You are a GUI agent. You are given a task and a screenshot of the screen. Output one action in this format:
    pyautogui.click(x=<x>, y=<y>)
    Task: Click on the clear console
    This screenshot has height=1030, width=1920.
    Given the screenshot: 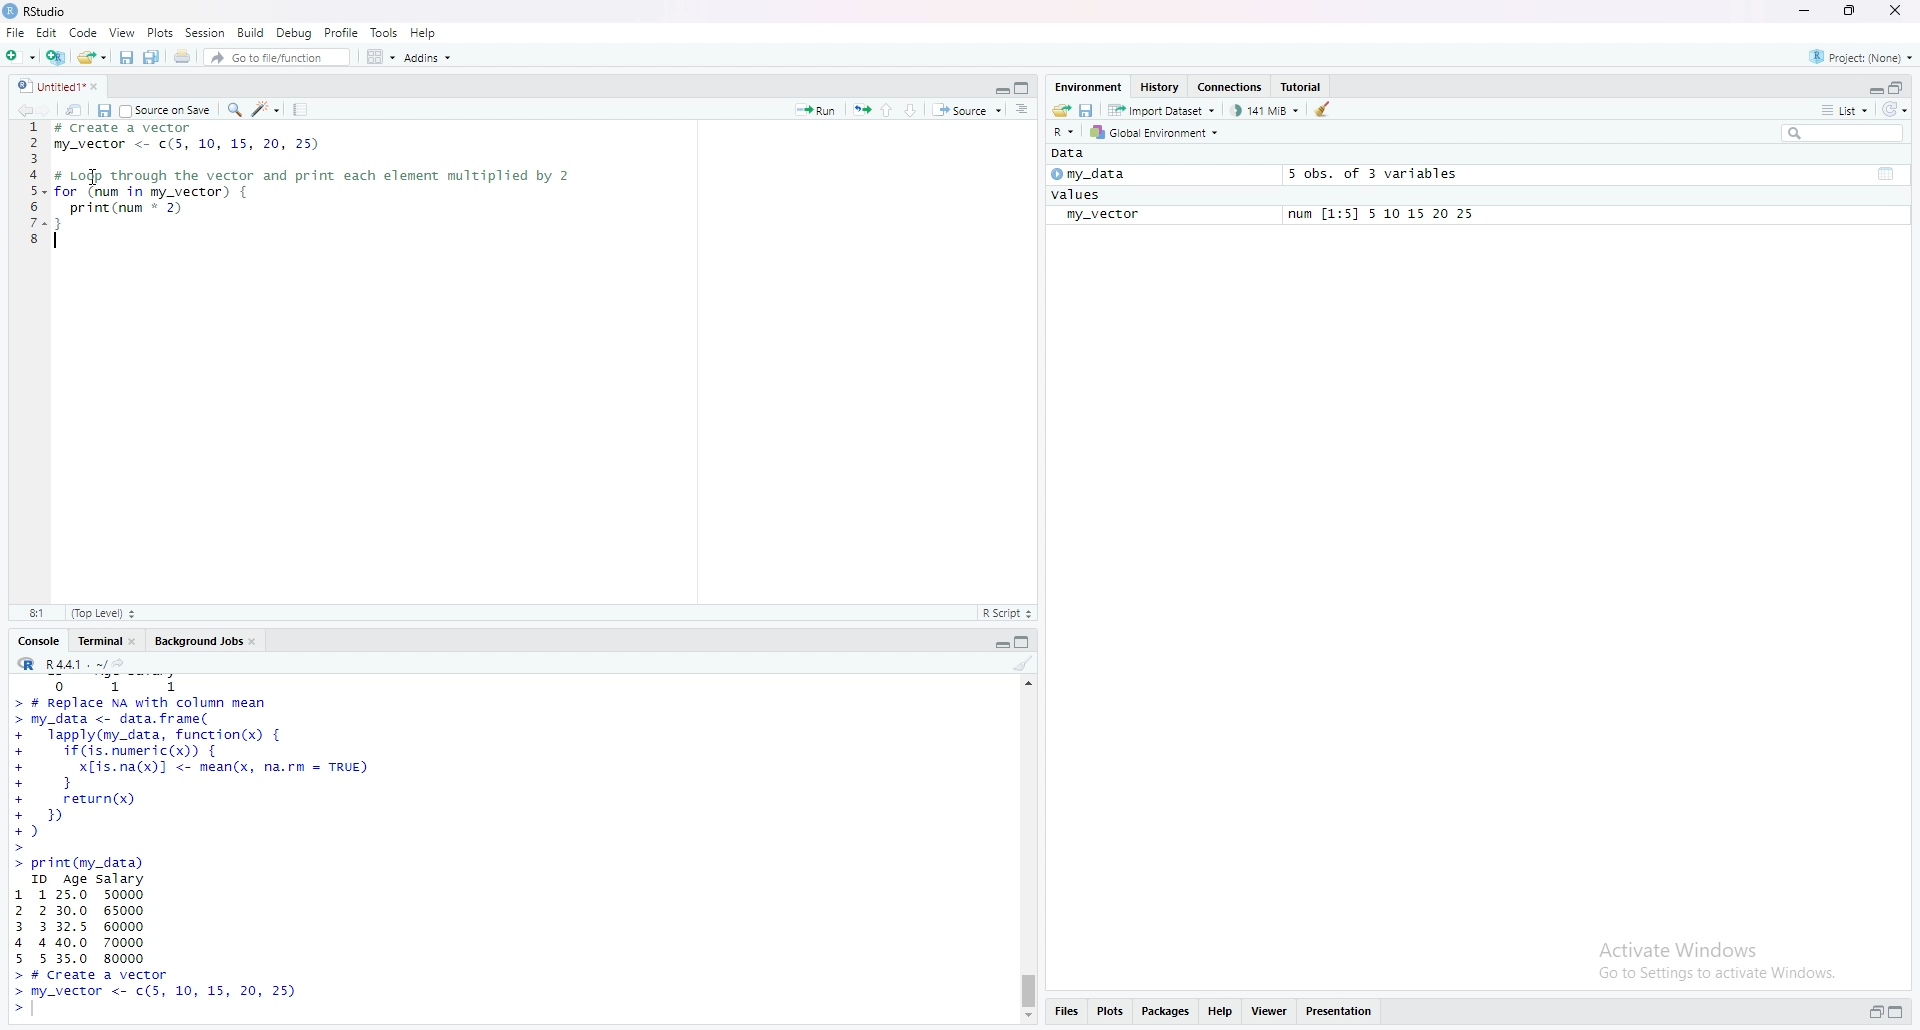 What is the action you would take?
    pyautogui.click(x=1023, y=664)
    